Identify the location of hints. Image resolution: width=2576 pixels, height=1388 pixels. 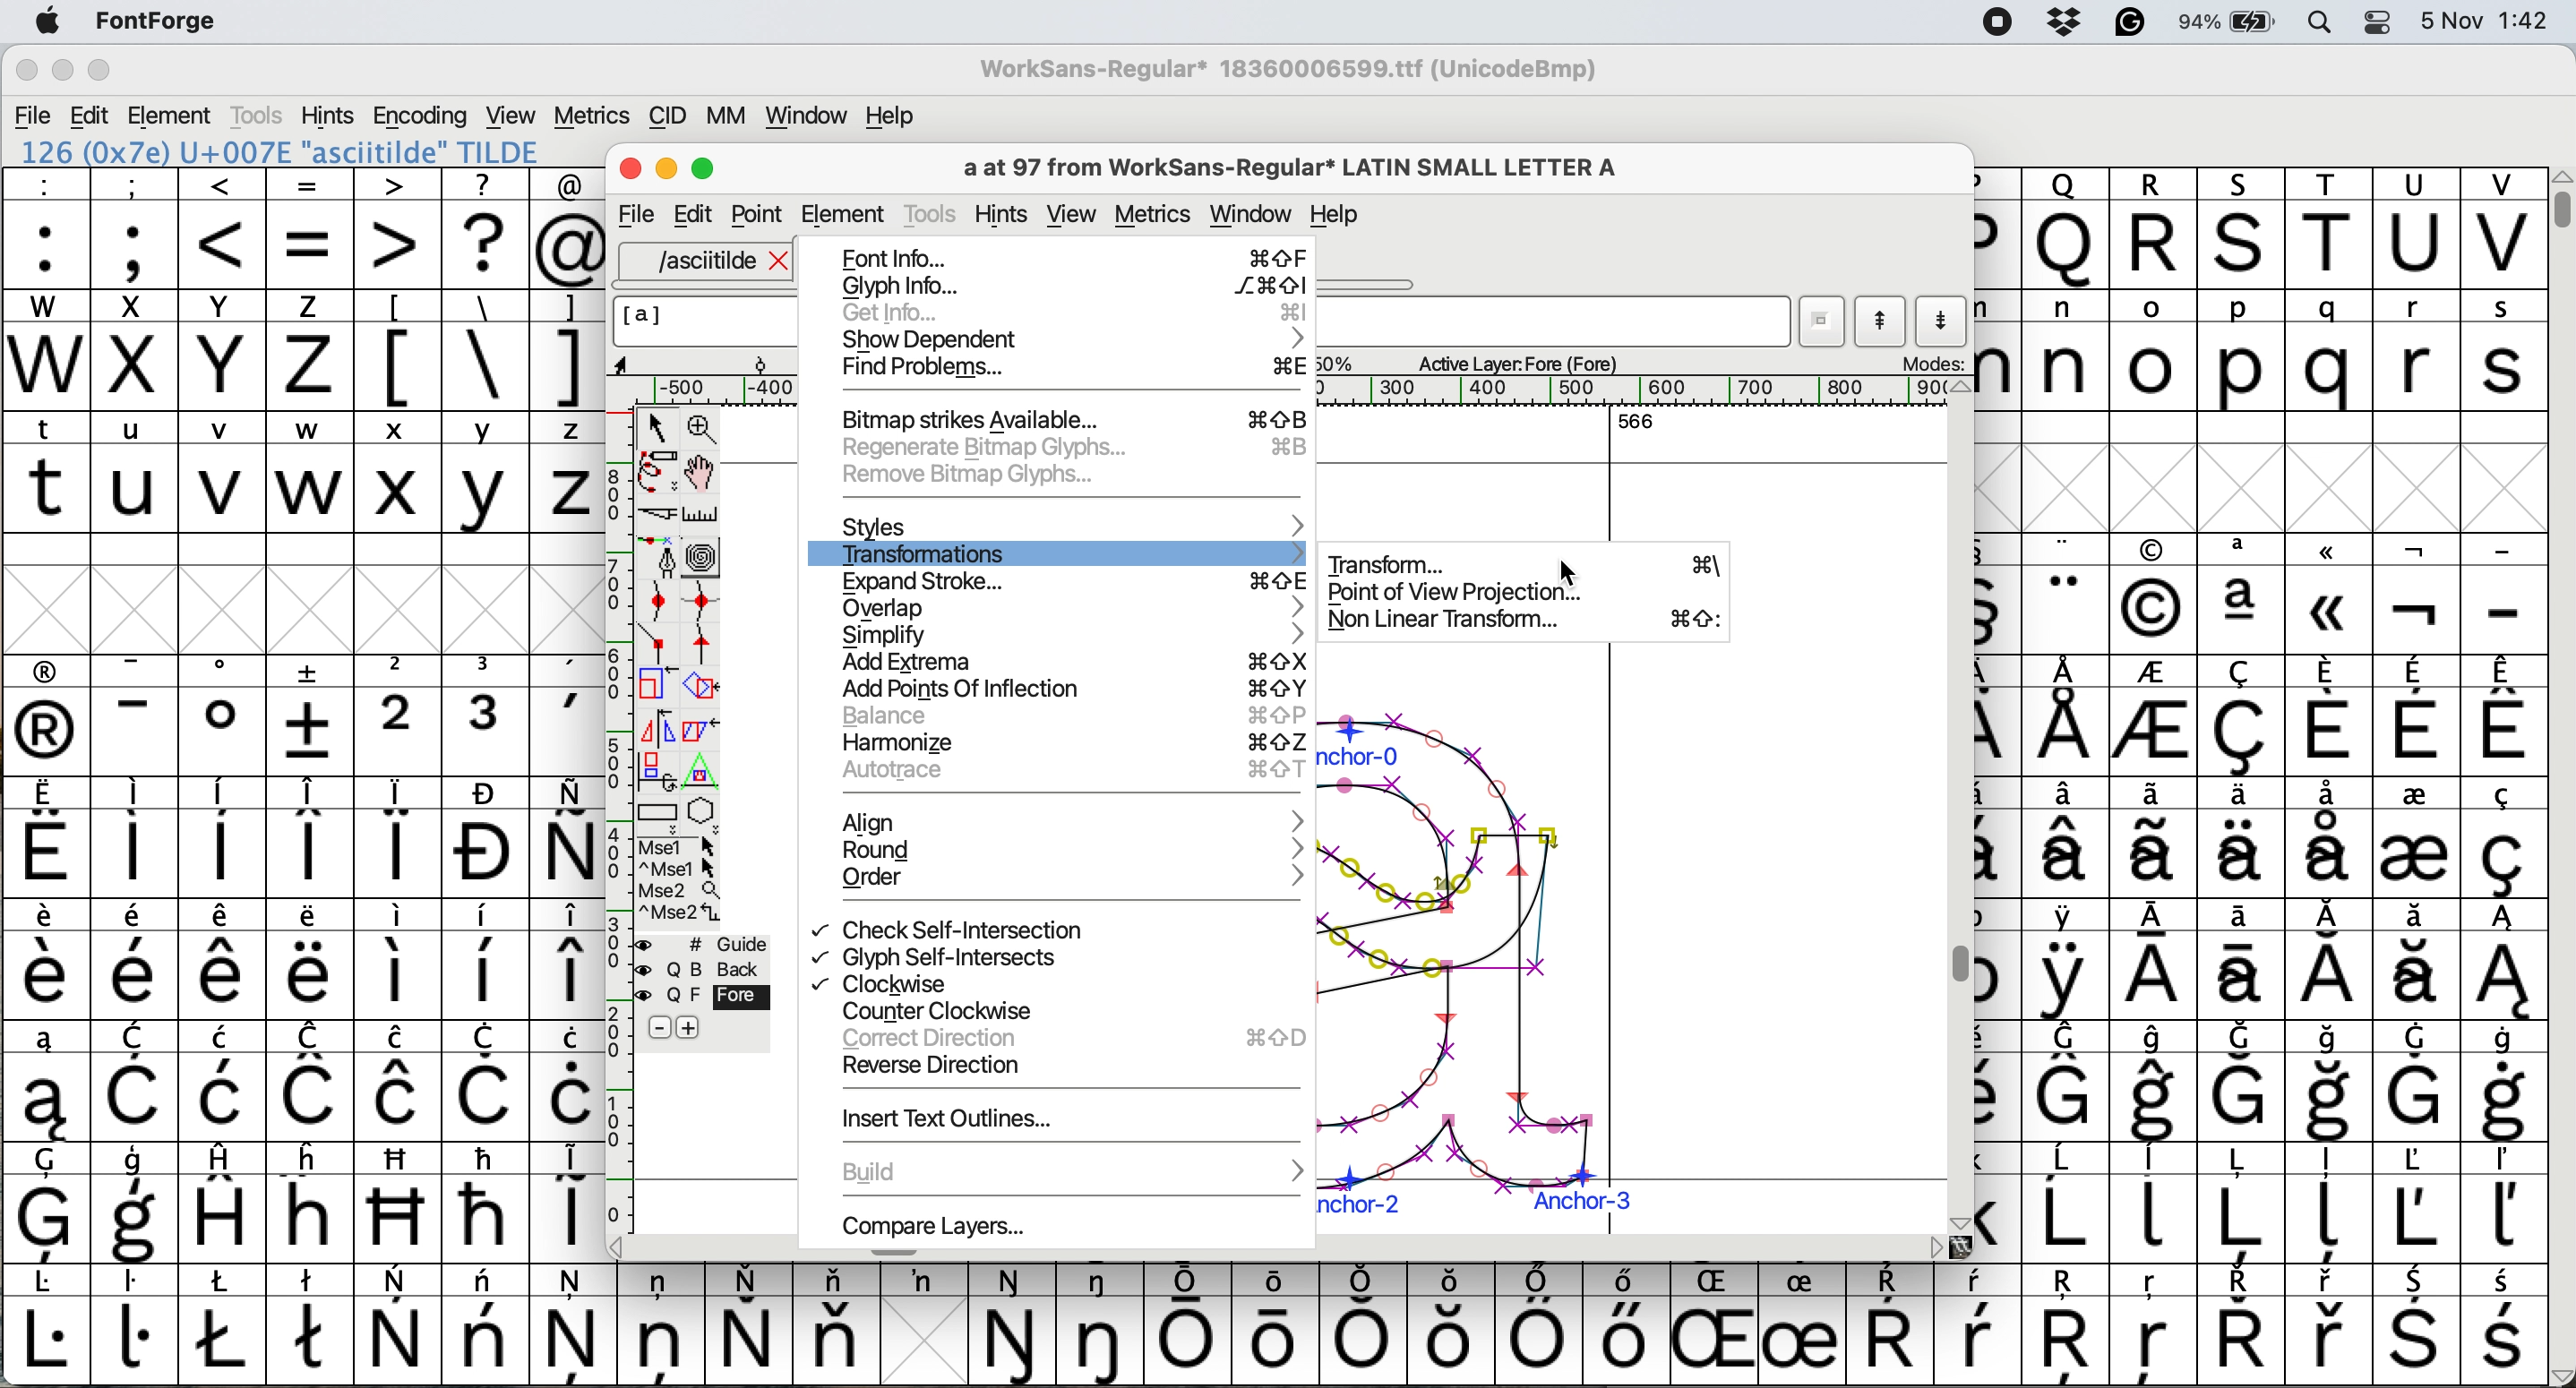
(329, 114).